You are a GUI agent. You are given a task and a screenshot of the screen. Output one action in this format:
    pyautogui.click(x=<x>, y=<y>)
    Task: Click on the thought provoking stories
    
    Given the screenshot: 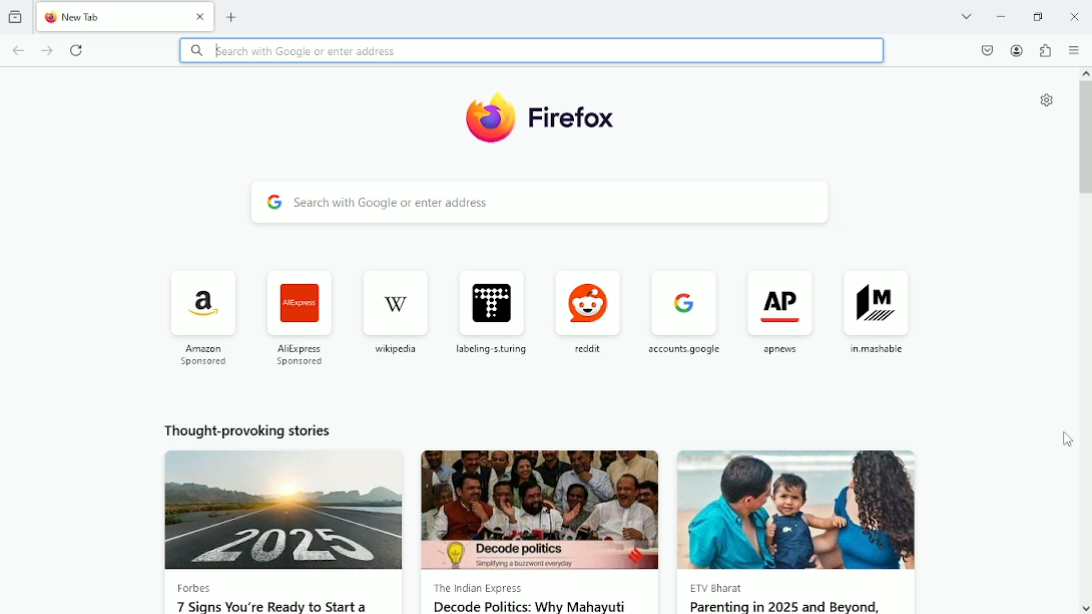 What is the action you would take?
    pyautogui.click(x=264, y=432)
    